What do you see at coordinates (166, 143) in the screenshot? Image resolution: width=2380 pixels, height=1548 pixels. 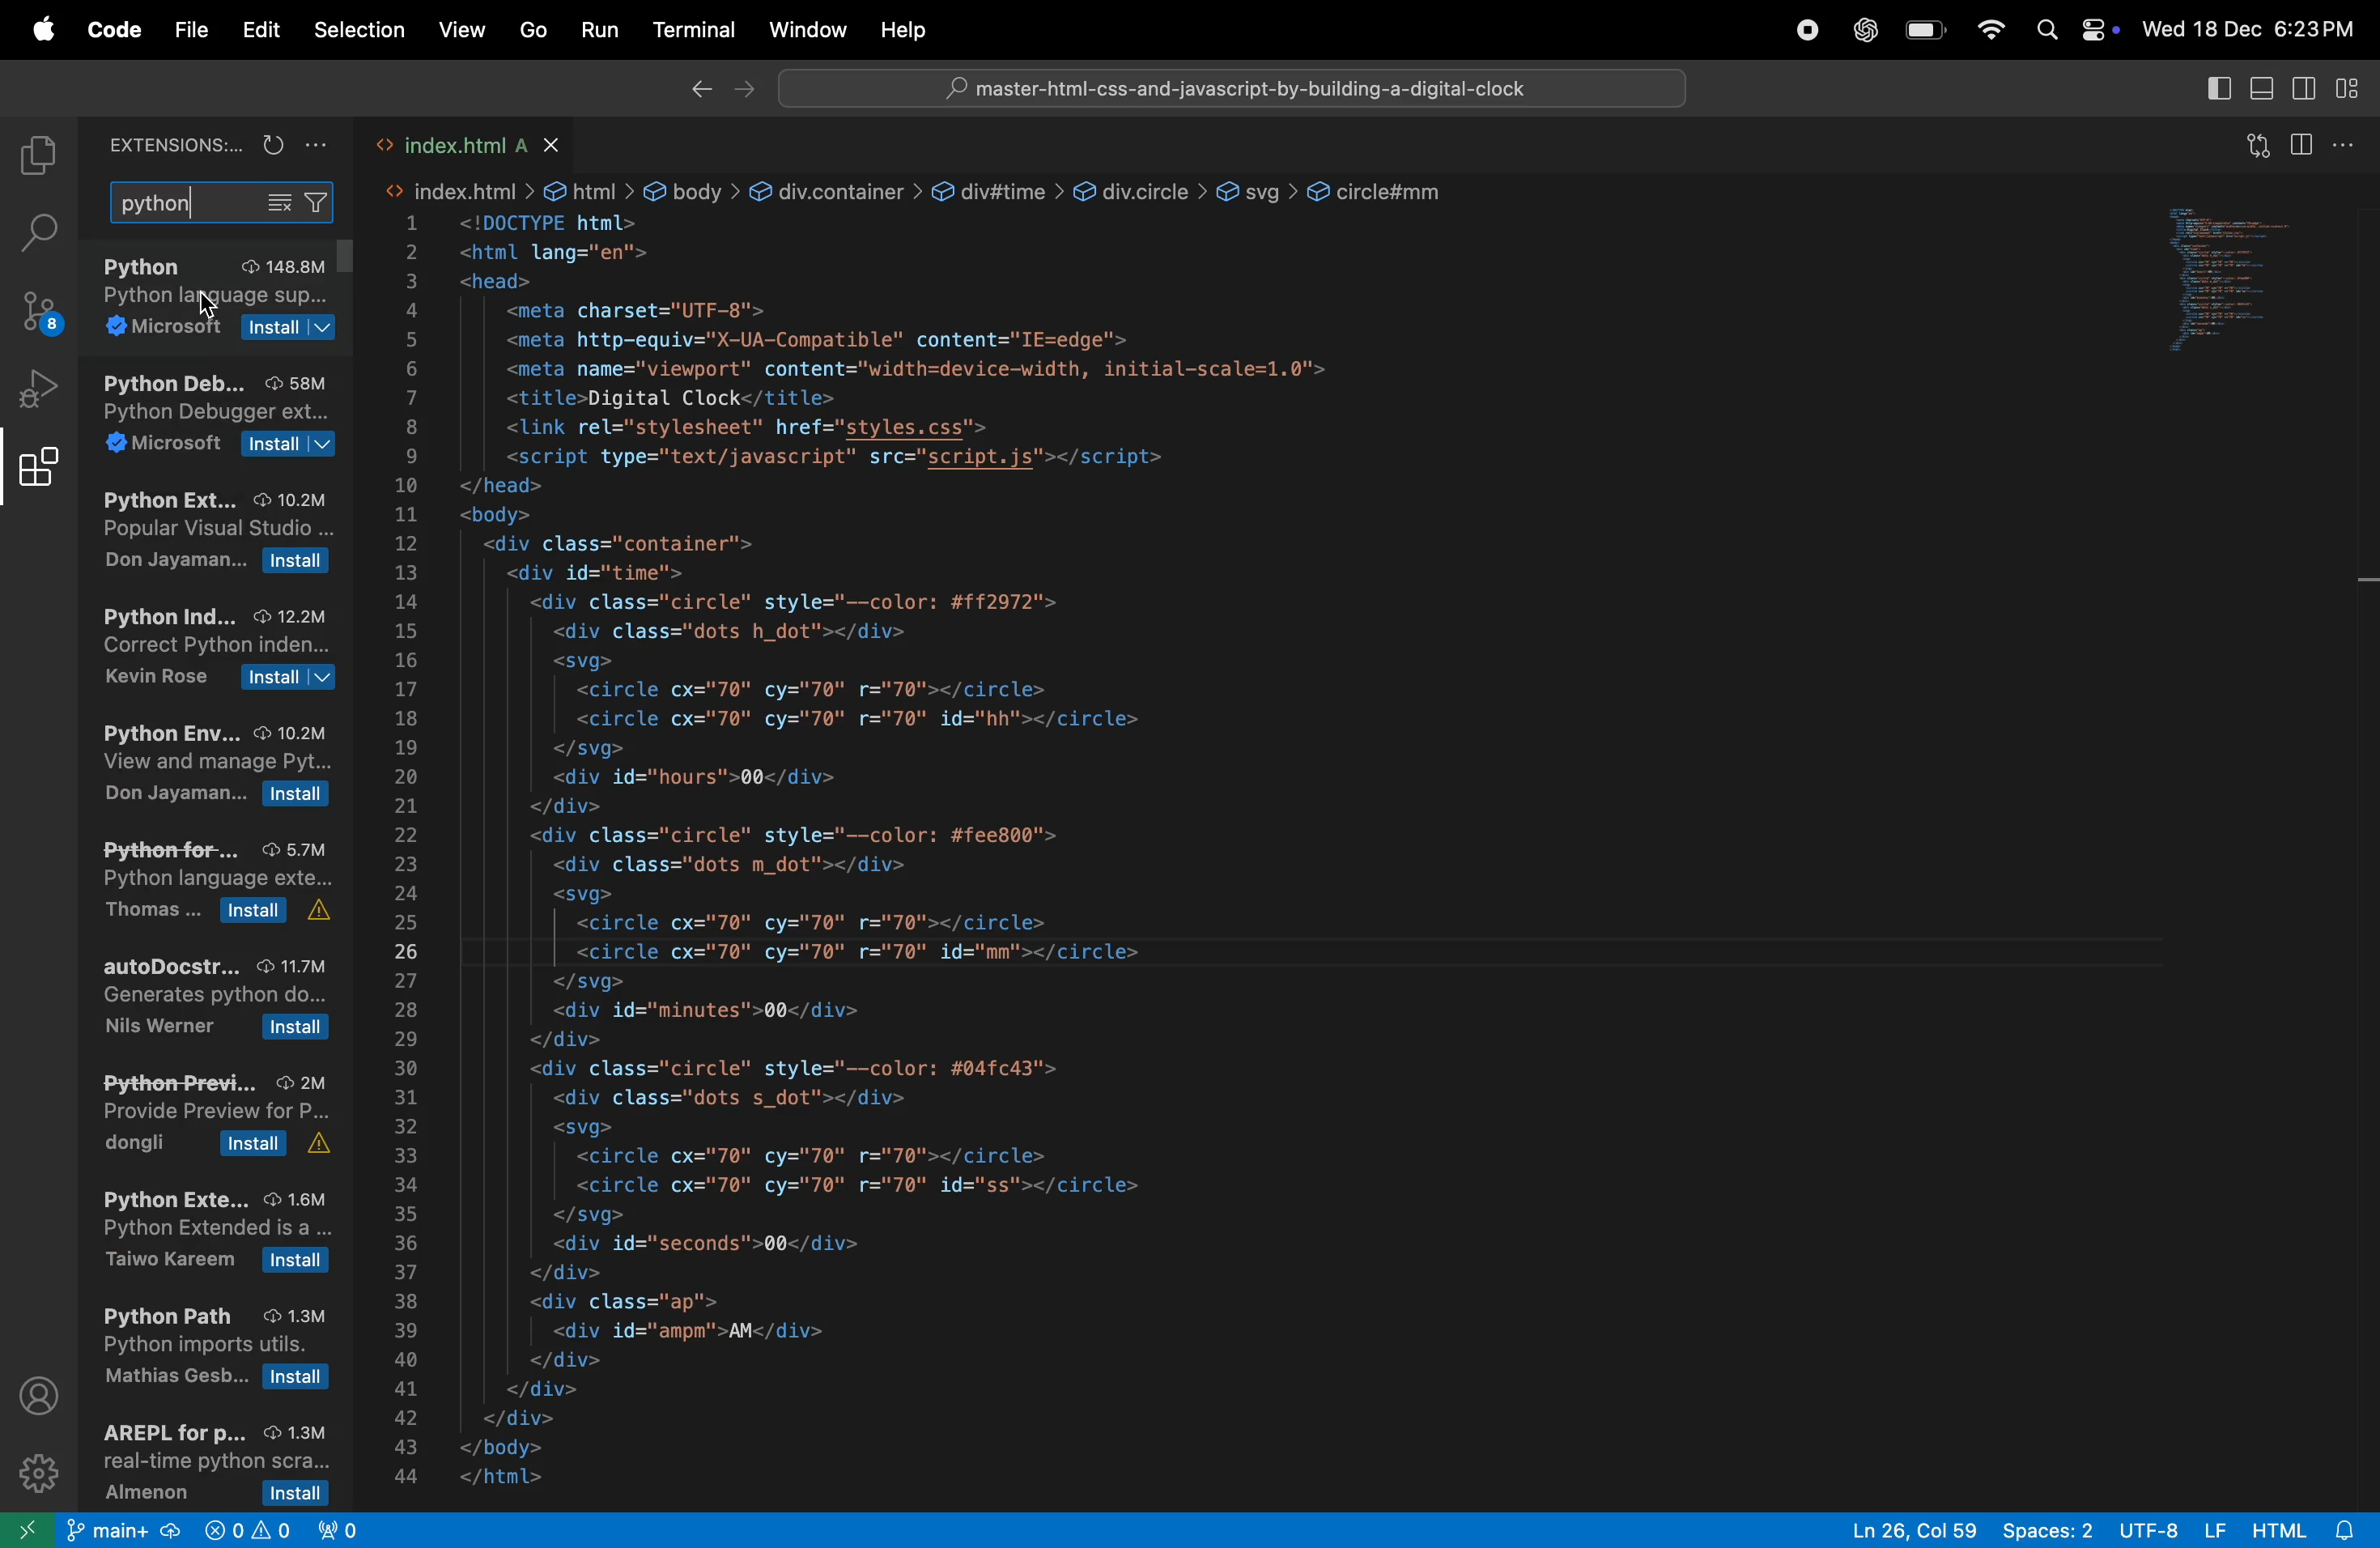 I see `extensions` at bounding box center [166, 143].